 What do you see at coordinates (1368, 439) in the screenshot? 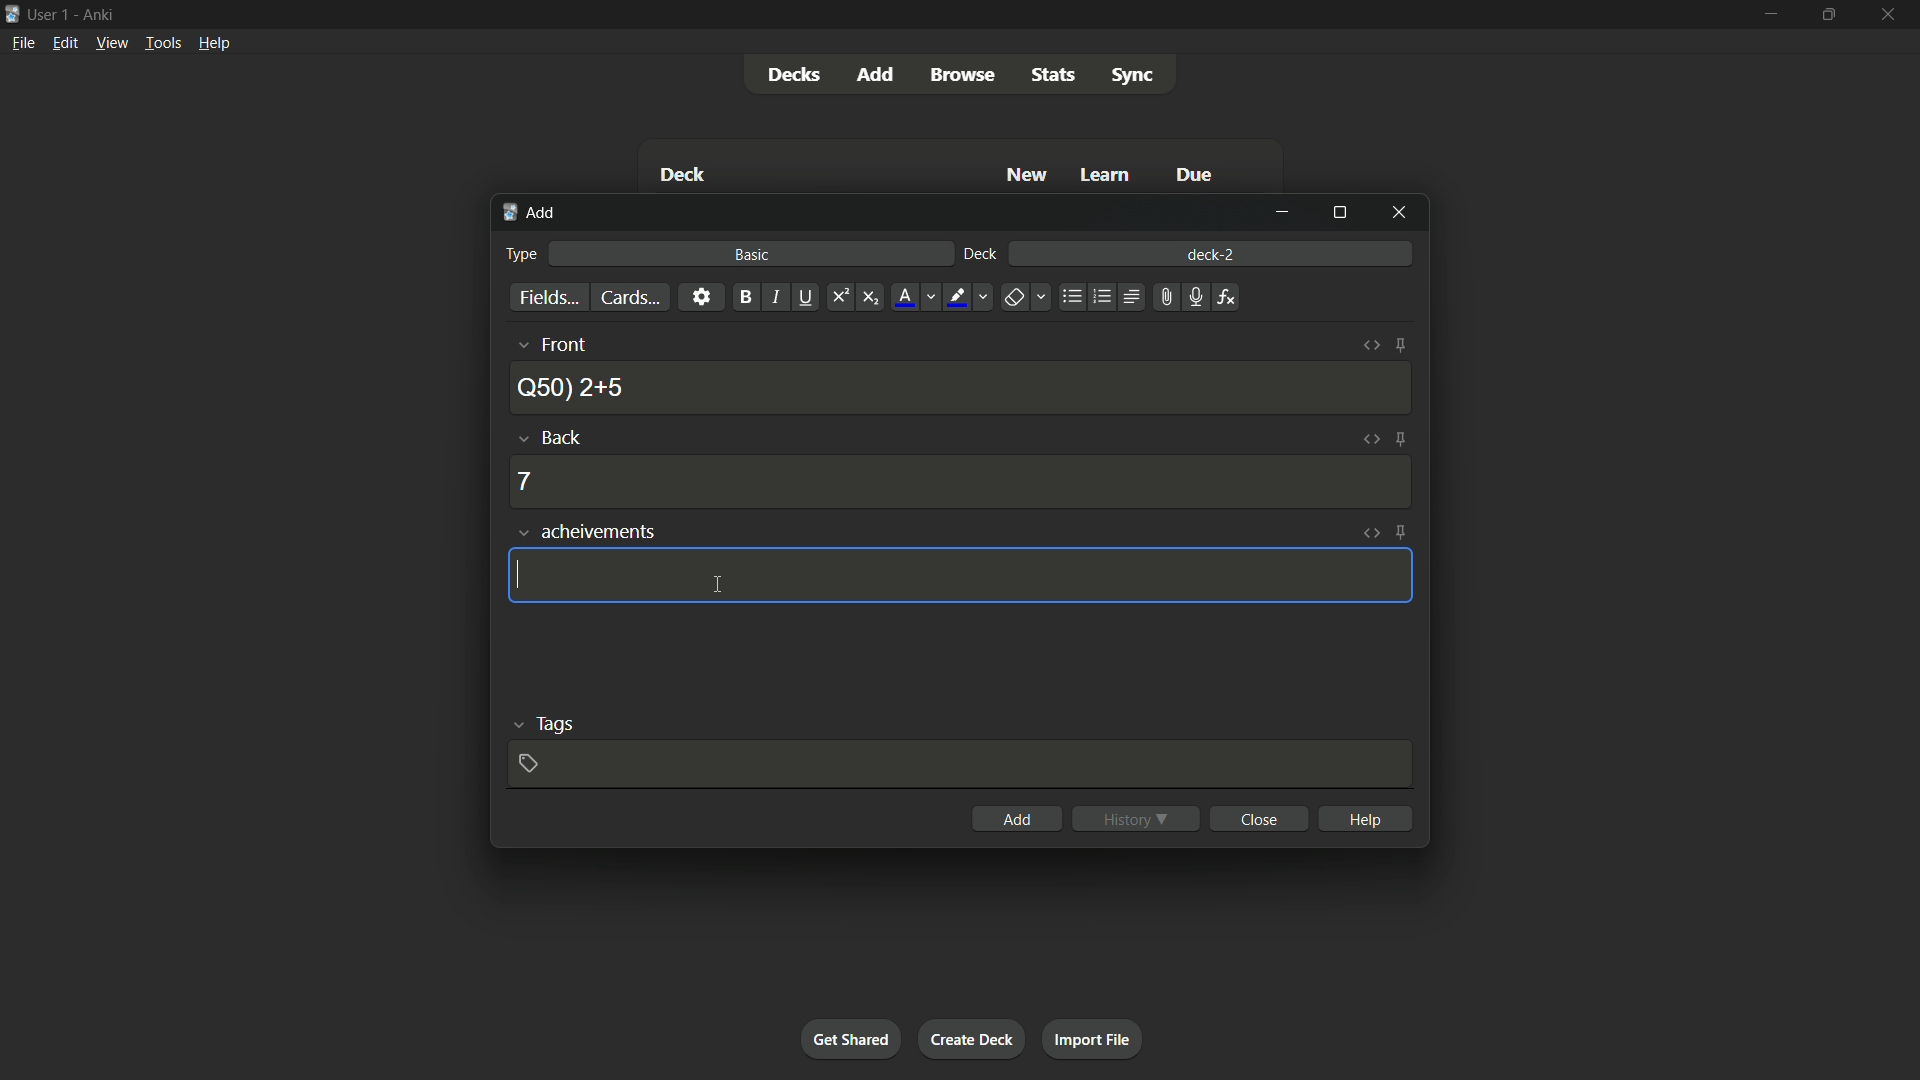
I see `toggle html editor` at bounding box center [1368, 439].